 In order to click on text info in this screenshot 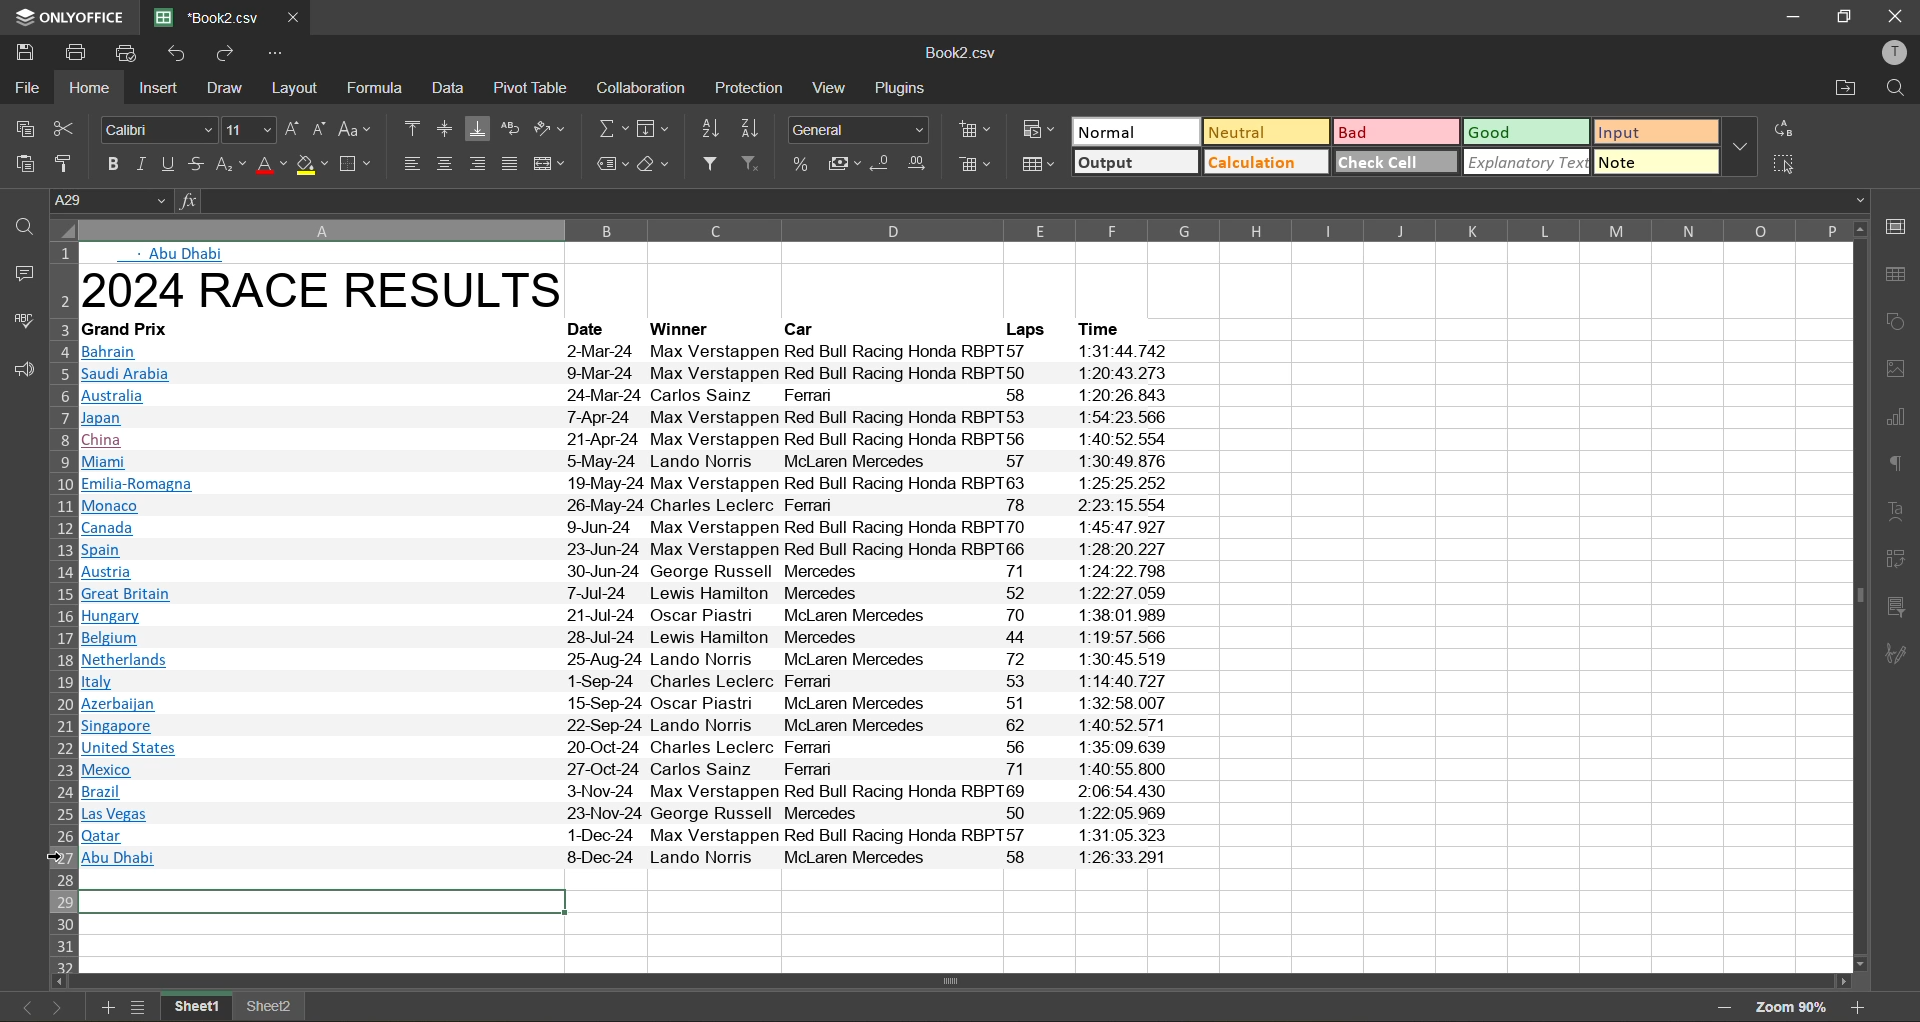, I will do `click(630, 461)`.